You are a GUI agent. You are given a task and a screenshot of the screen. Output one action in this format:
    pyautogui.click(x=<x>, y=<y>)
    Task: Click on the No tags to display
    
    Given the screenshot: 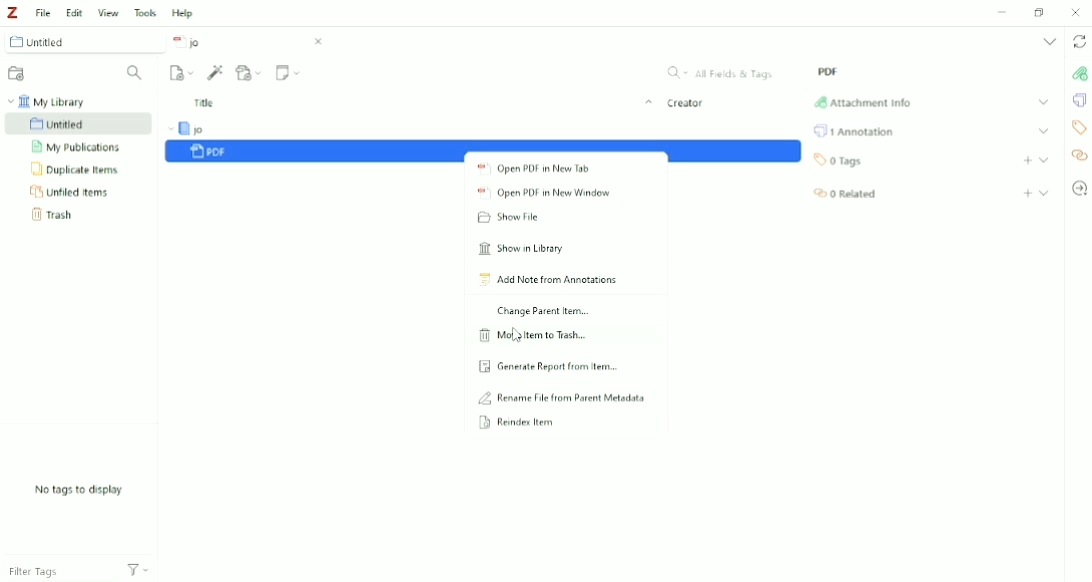 What is the action you would take?
    pyautogui.click(x=78, y=490)
    